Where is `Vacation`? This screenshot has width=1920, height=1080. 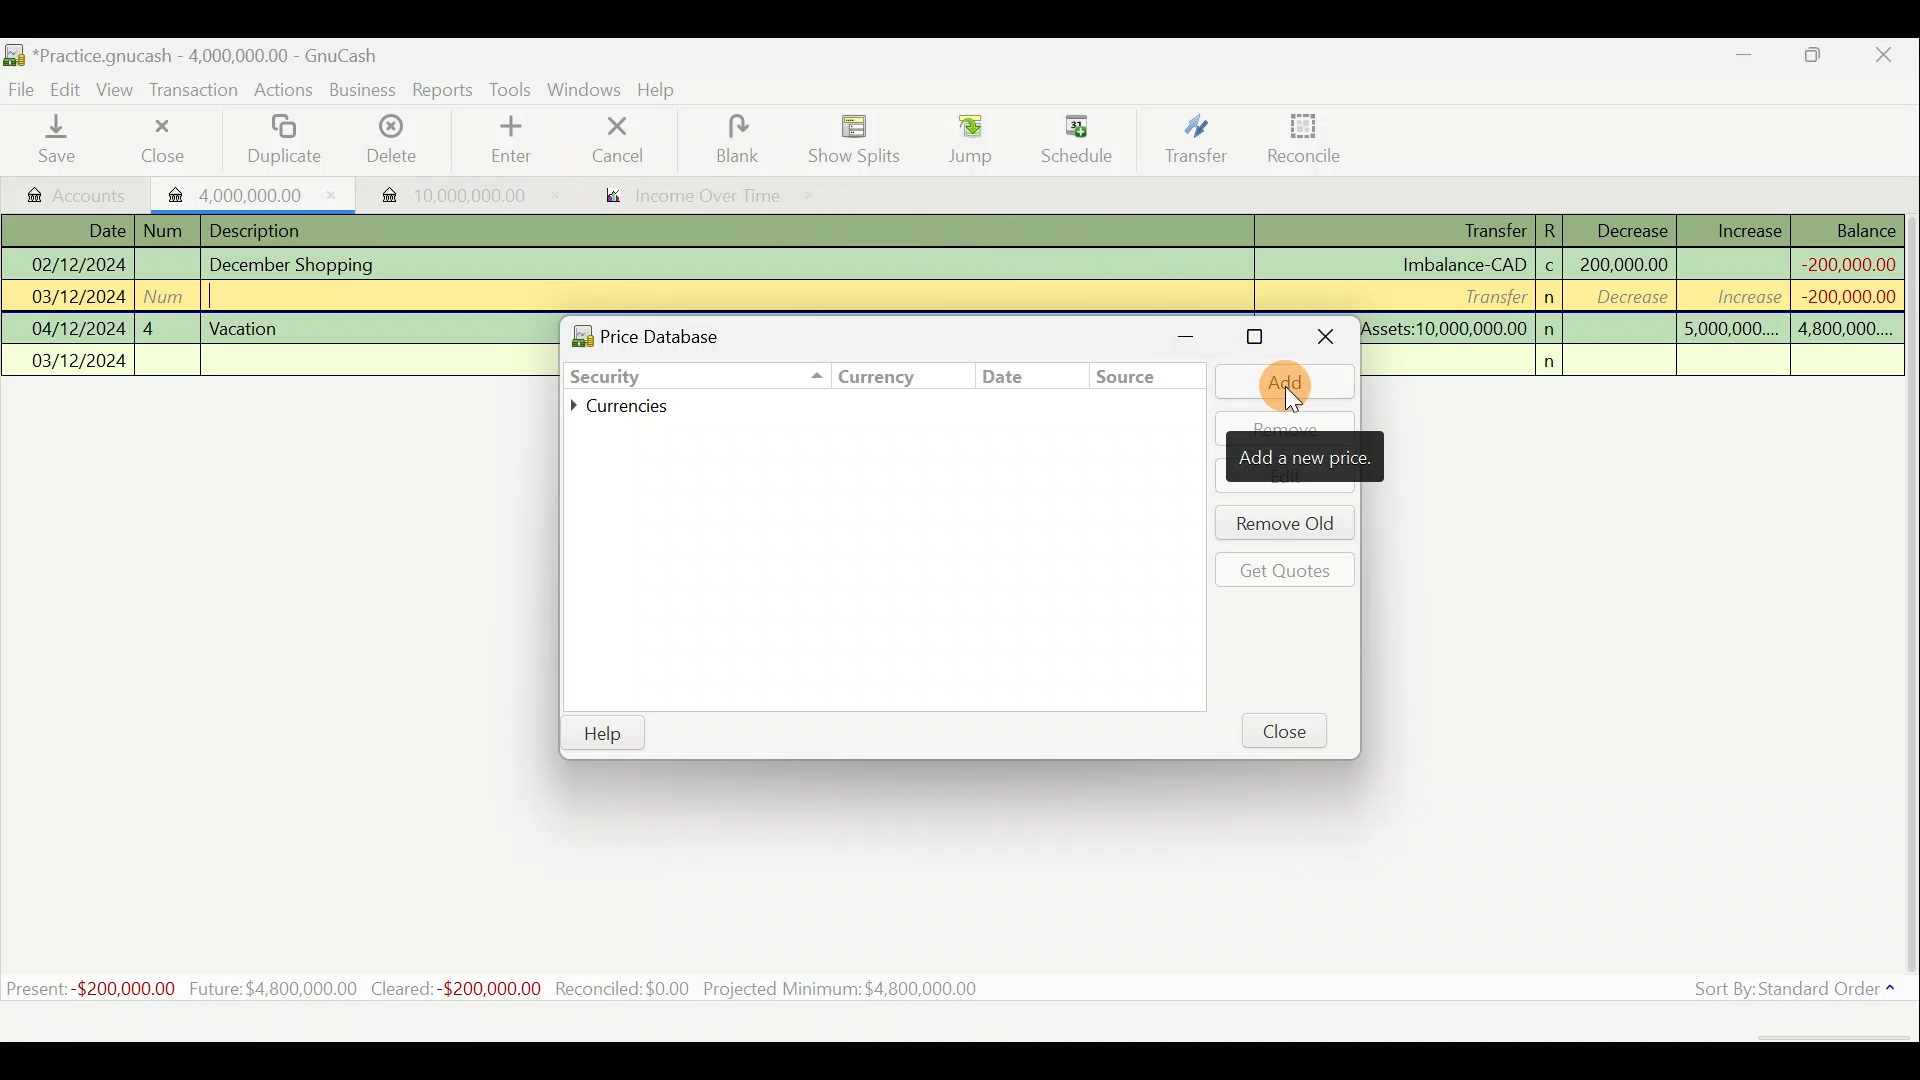
Vacation is located at coordinates (246, 326).